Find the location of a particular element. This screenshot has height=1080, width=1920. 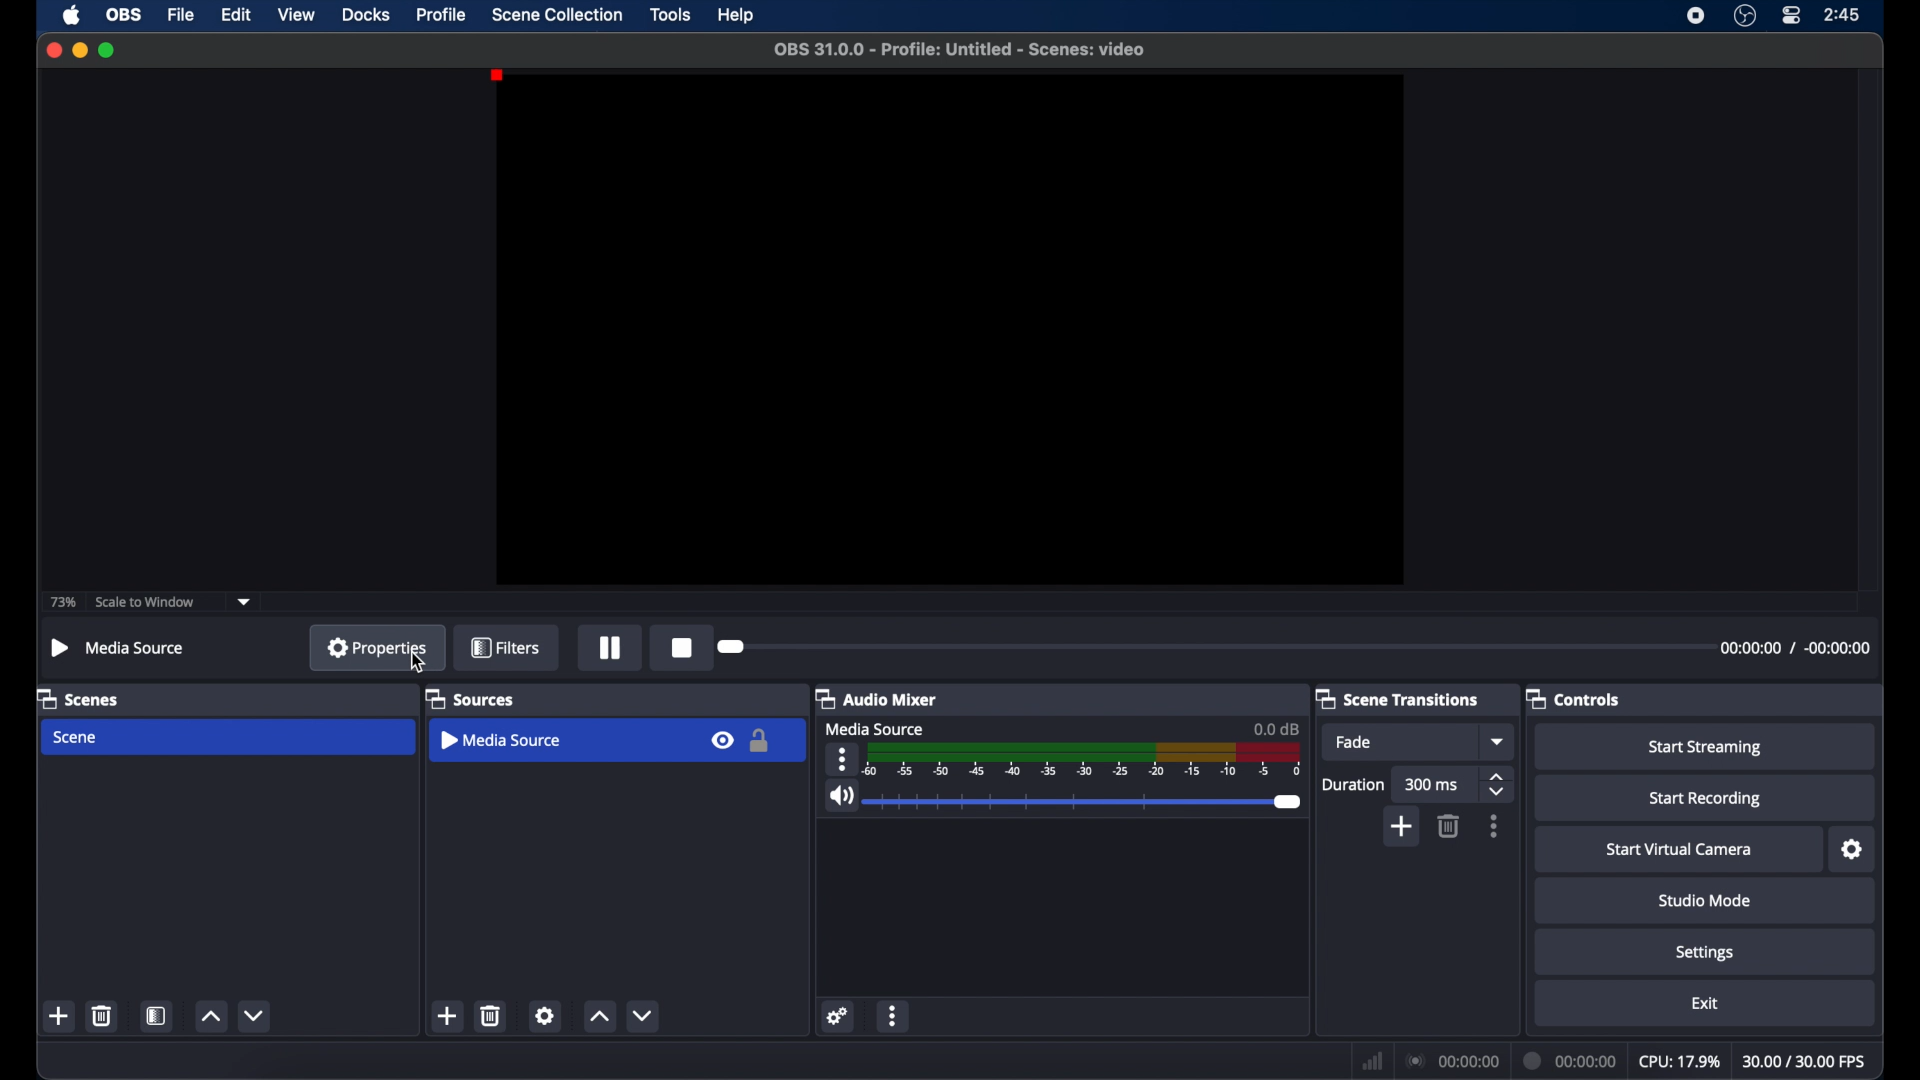

tools is located at coordinates (671, 14).